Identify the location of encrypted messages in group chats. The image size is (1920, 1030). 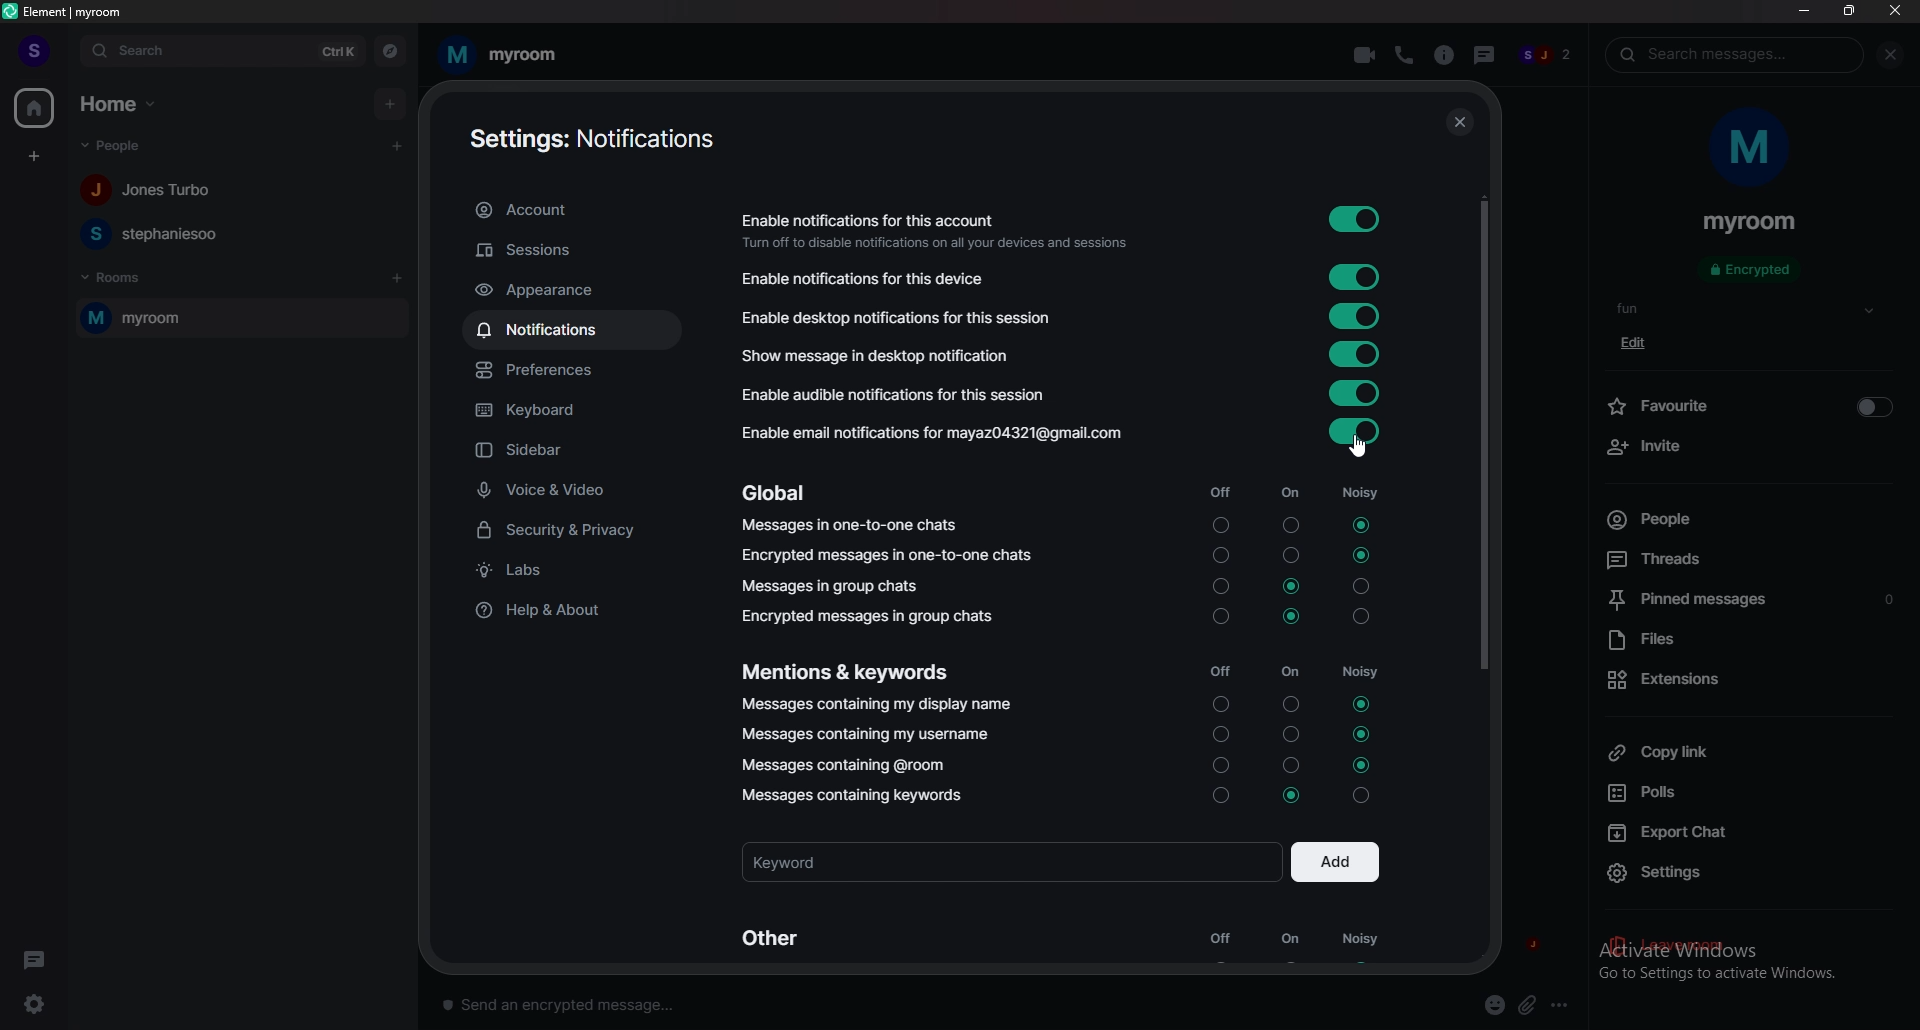
(869, 616).